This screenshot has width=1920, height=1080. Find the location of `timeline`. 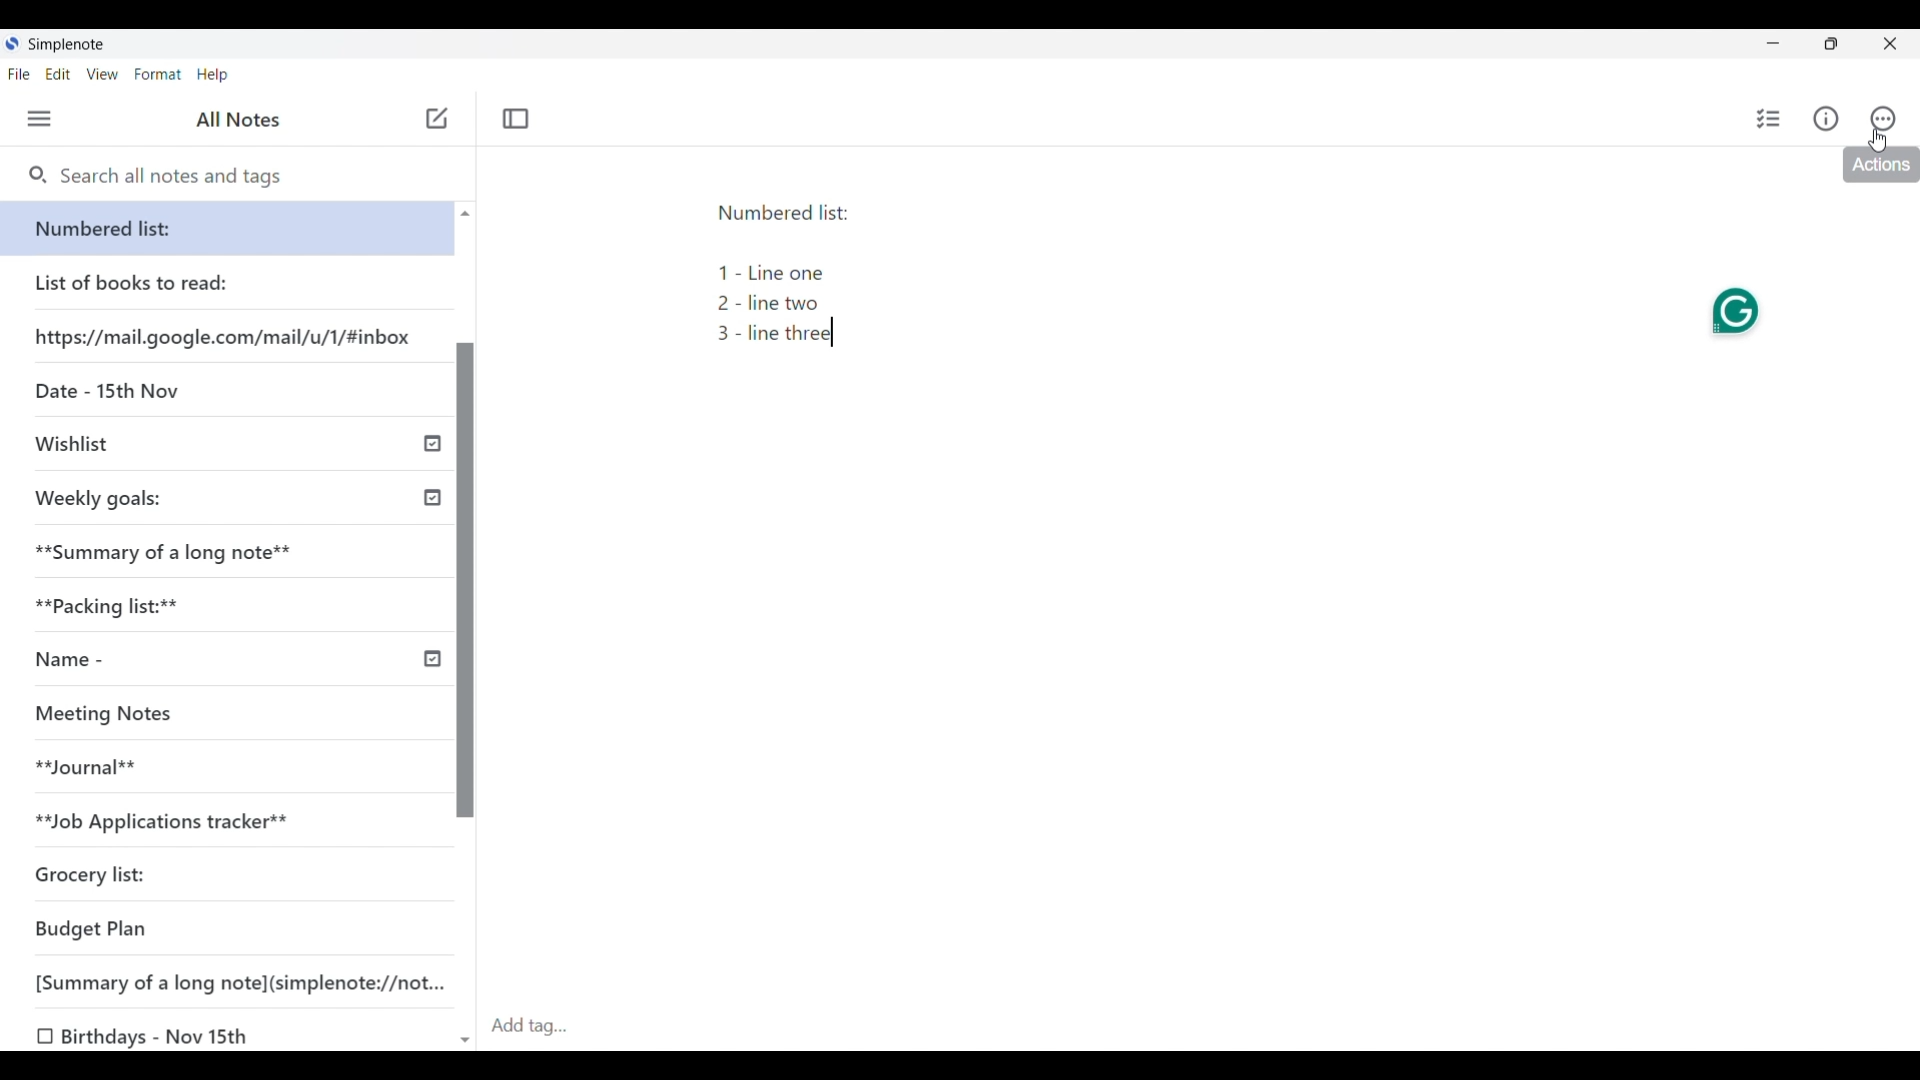

timeline is located at coordinates (428, 441).